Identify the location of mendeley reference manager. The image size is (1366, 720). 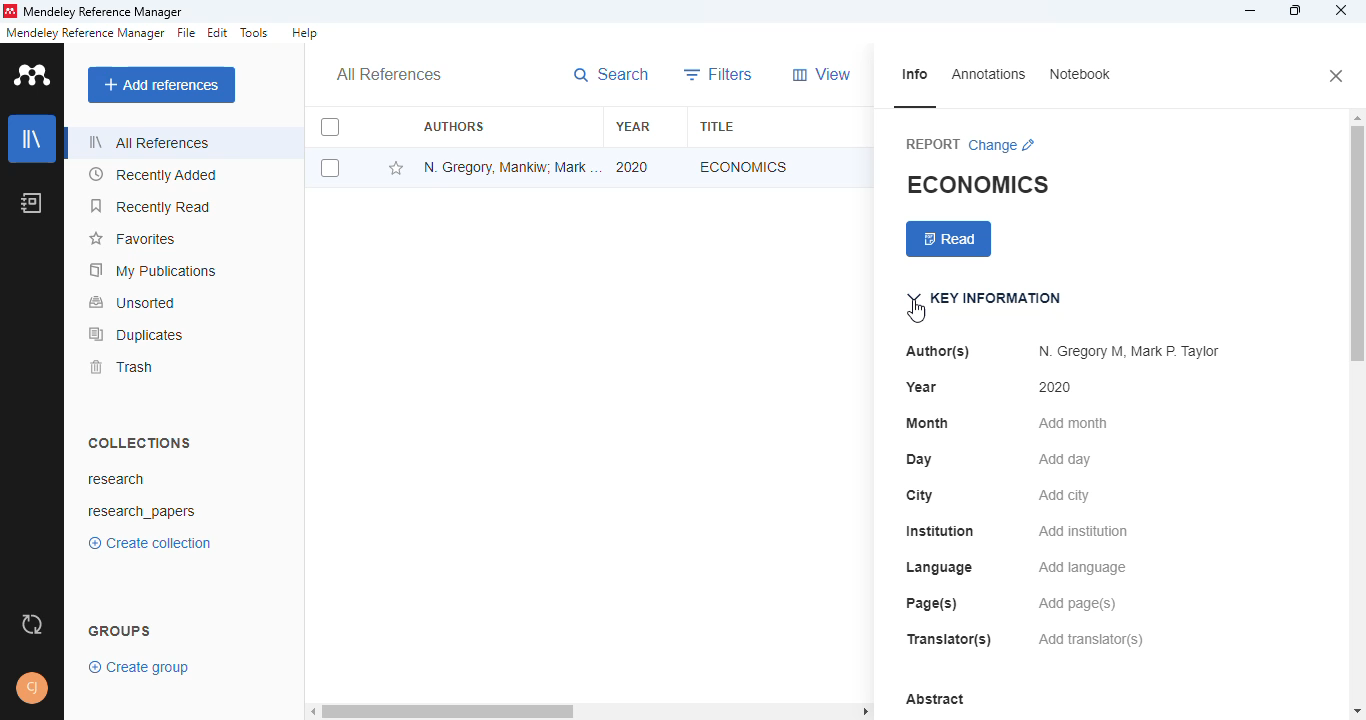
(103, 11).